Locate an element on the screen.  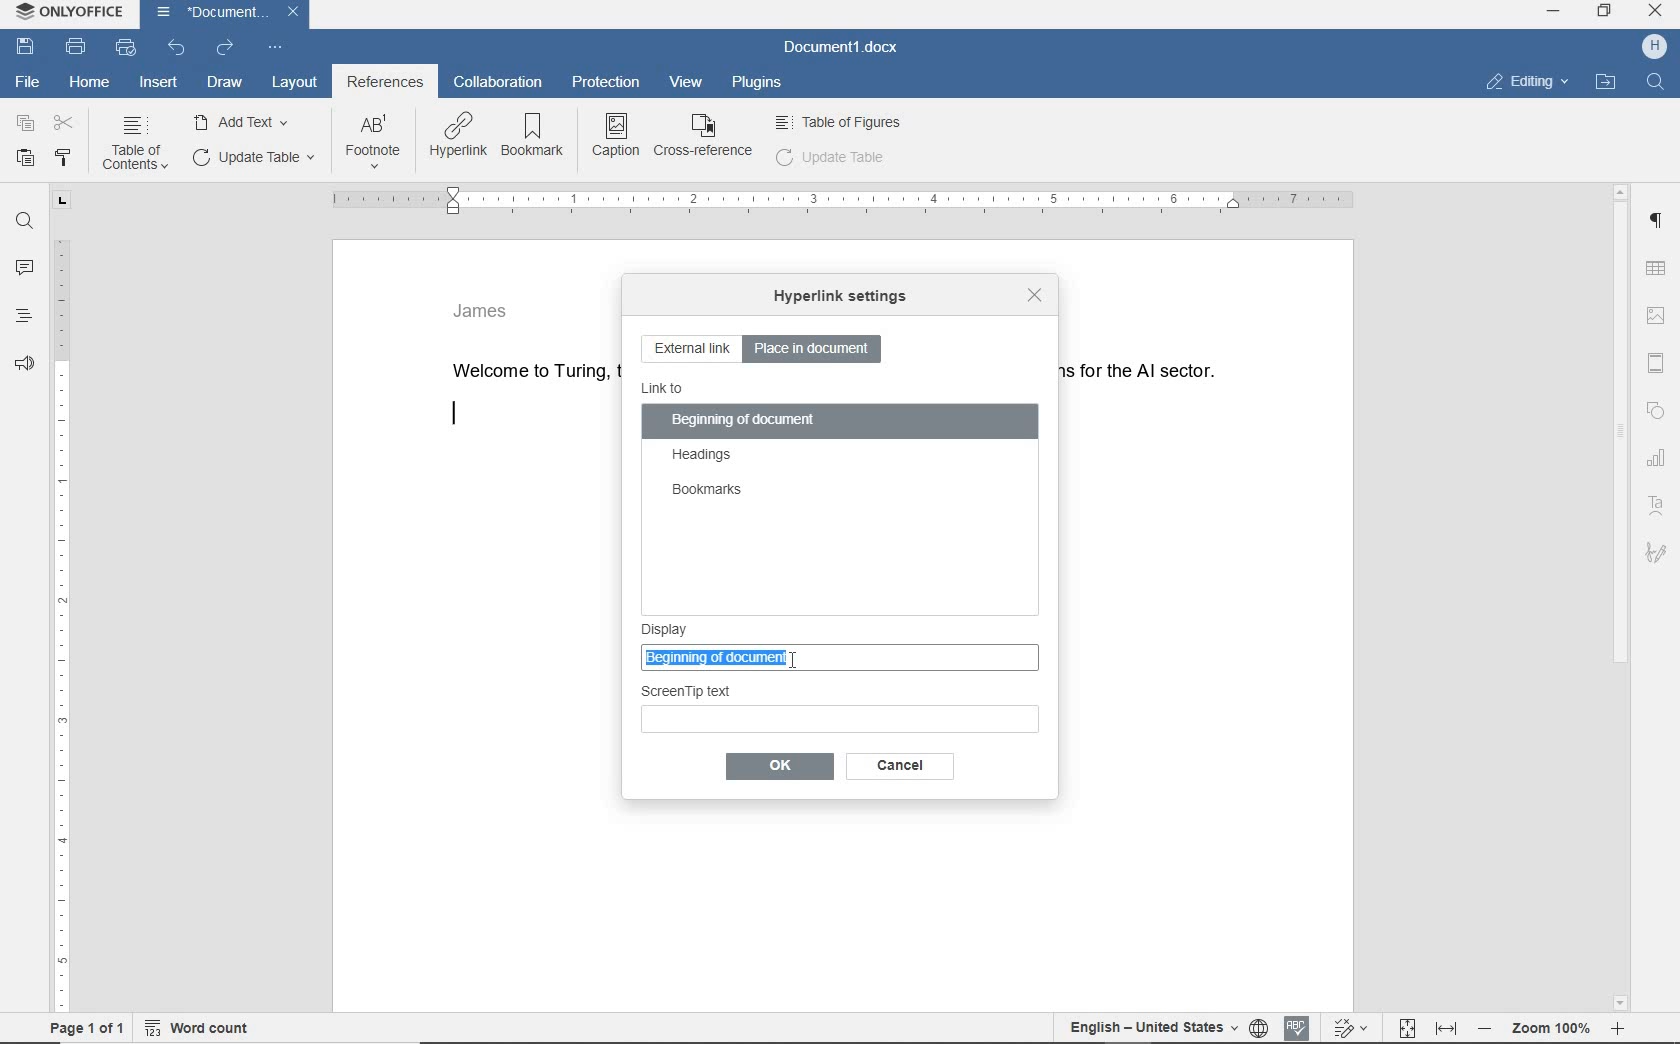
hyperlink settings is located at coordinates (839, 298).